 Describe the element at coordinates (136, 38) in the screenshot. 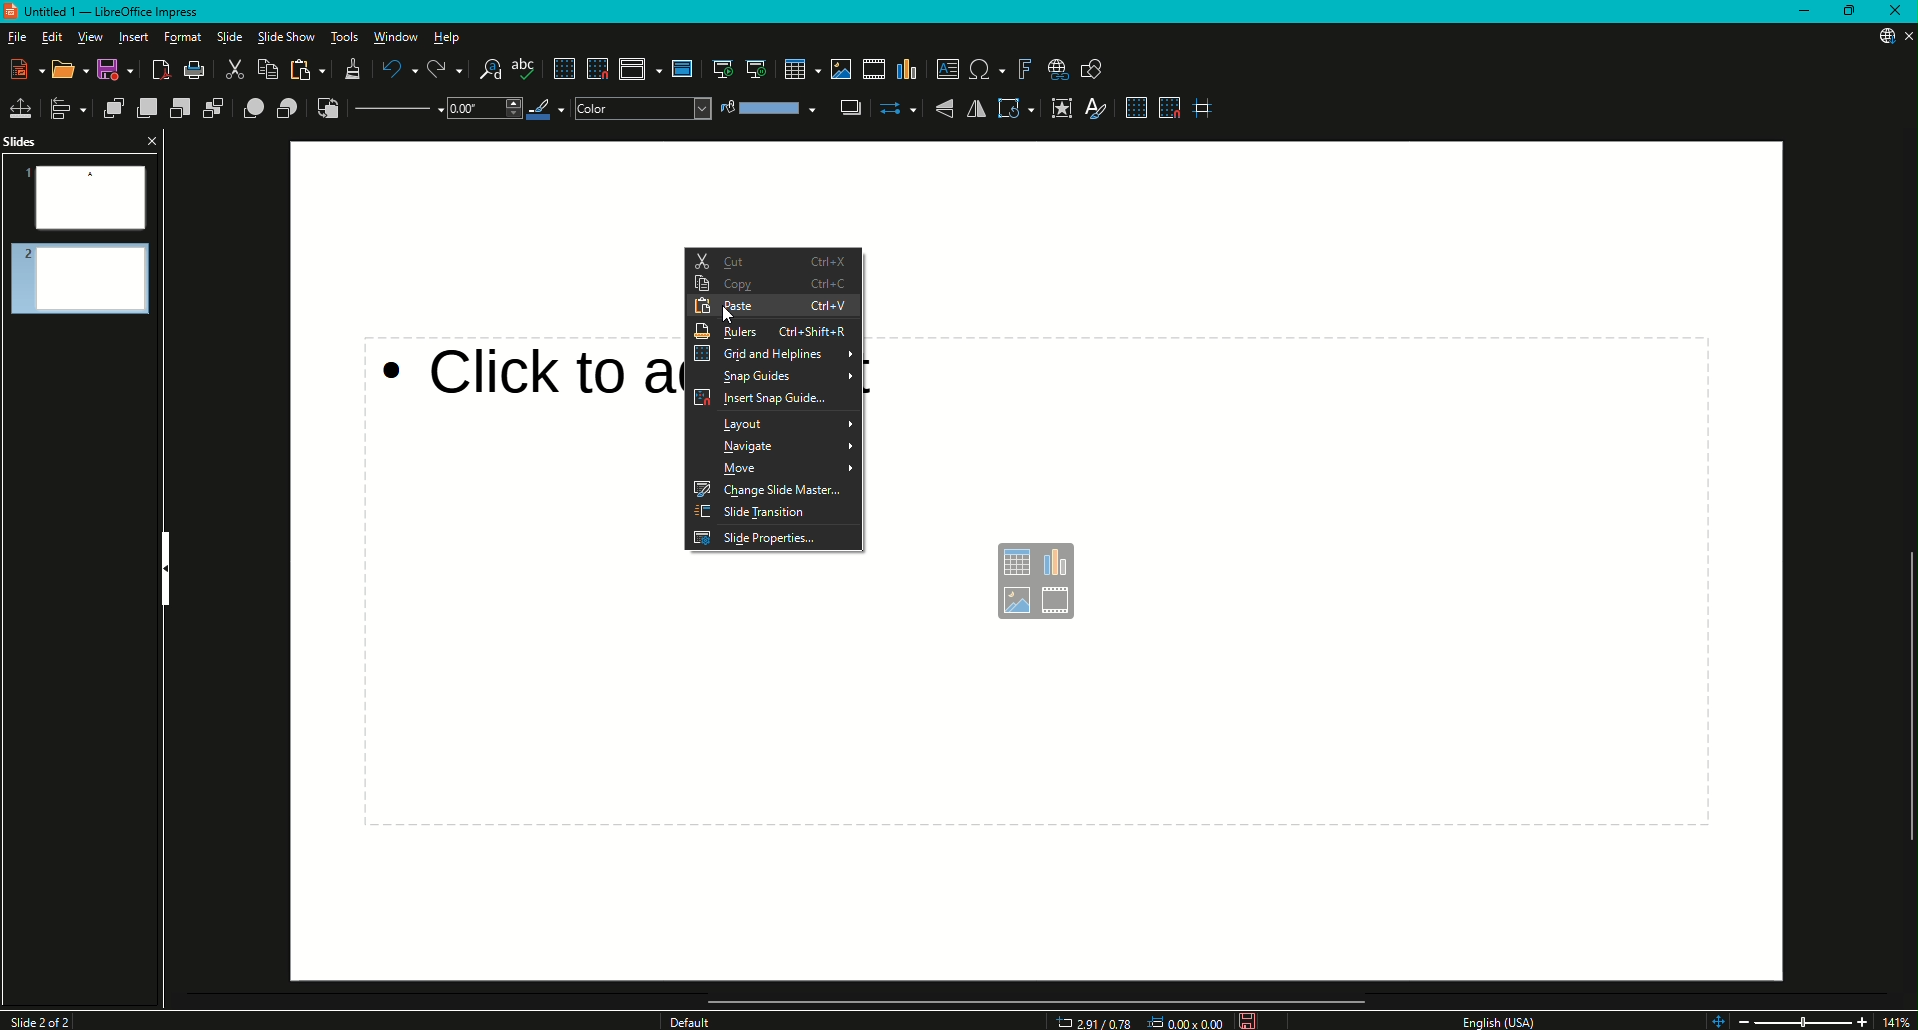

I see `Insert` at that location.